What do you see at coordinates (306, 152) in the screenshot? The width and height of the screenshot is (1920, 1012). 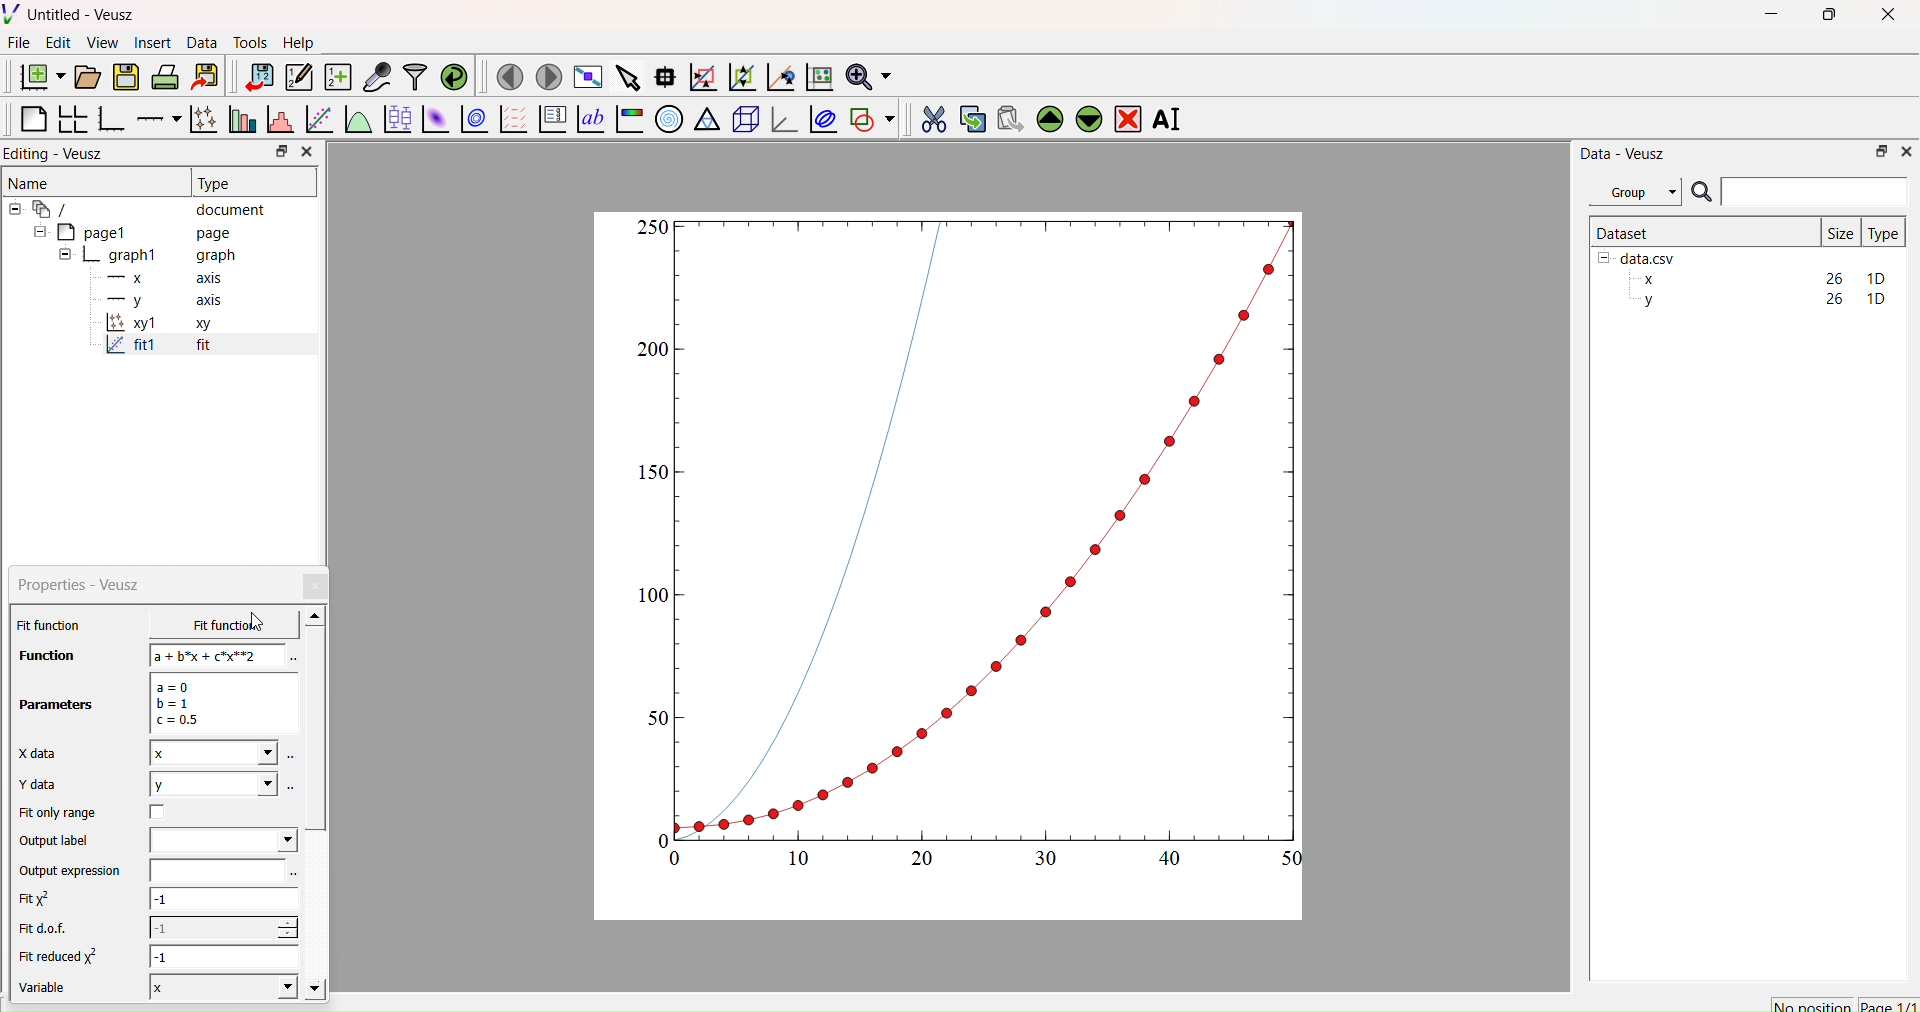 I see `Close` at bounding box center [306, 152].